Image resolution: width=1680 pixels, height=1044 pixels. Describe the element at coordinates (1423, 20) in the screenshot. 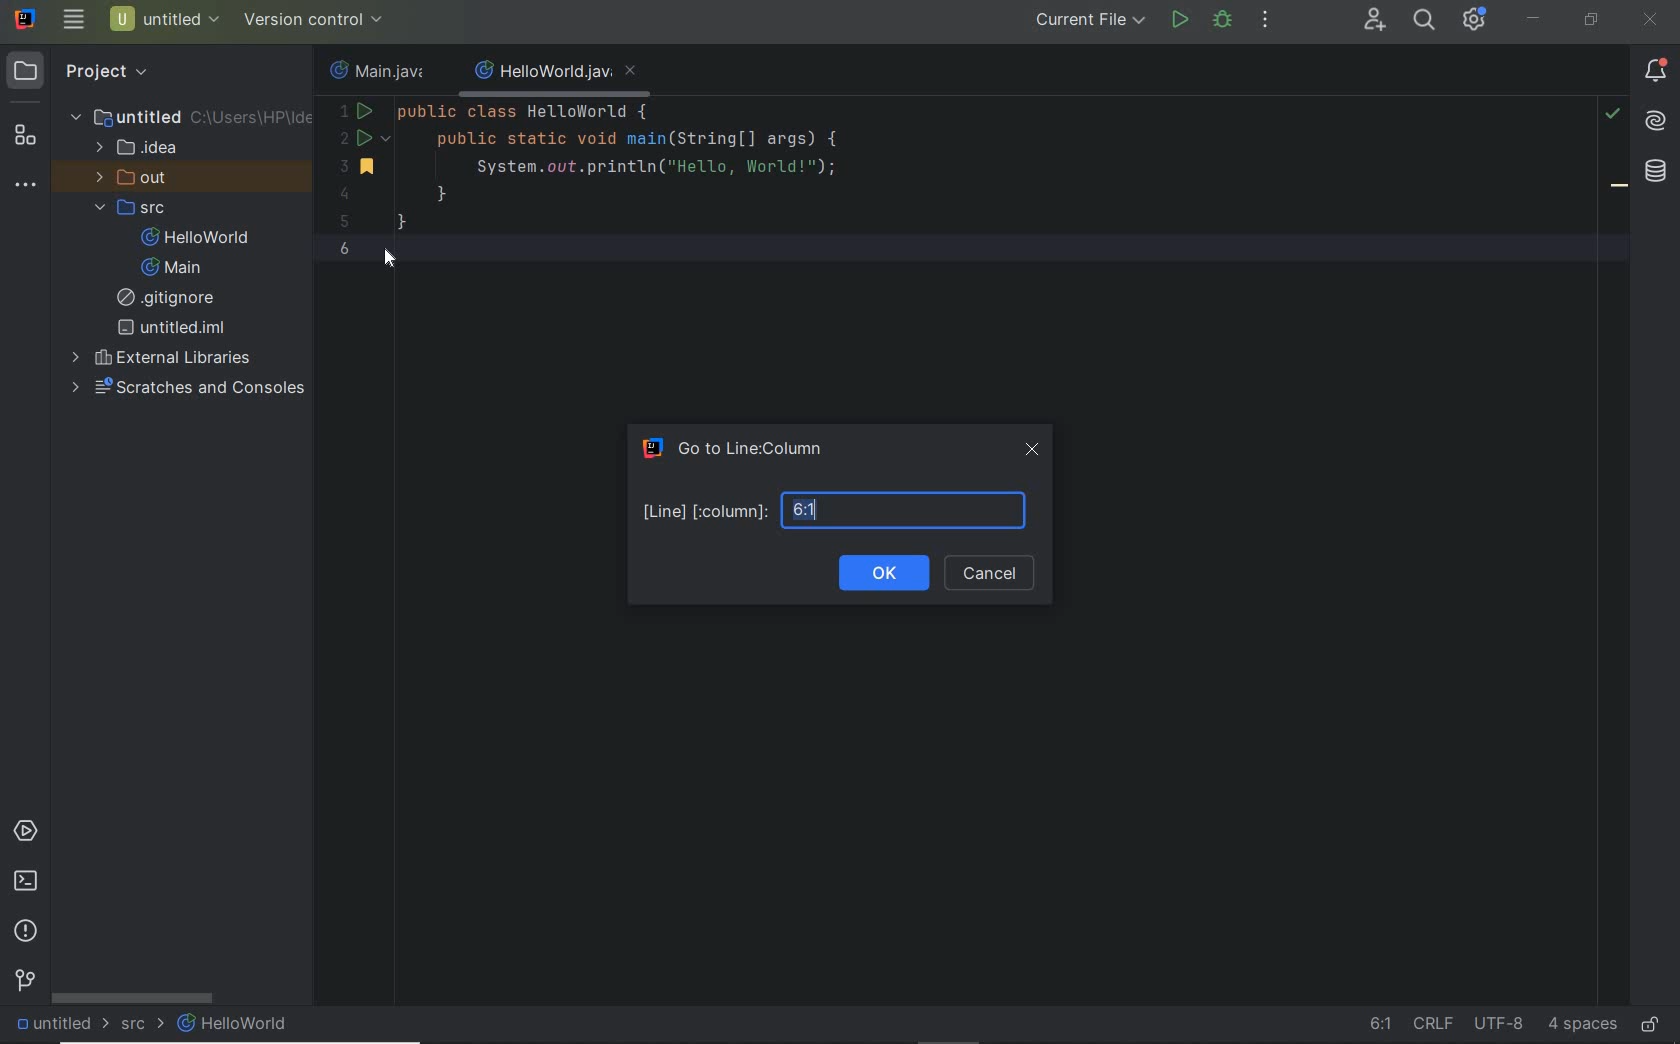

I see `search everywhere` at that location.